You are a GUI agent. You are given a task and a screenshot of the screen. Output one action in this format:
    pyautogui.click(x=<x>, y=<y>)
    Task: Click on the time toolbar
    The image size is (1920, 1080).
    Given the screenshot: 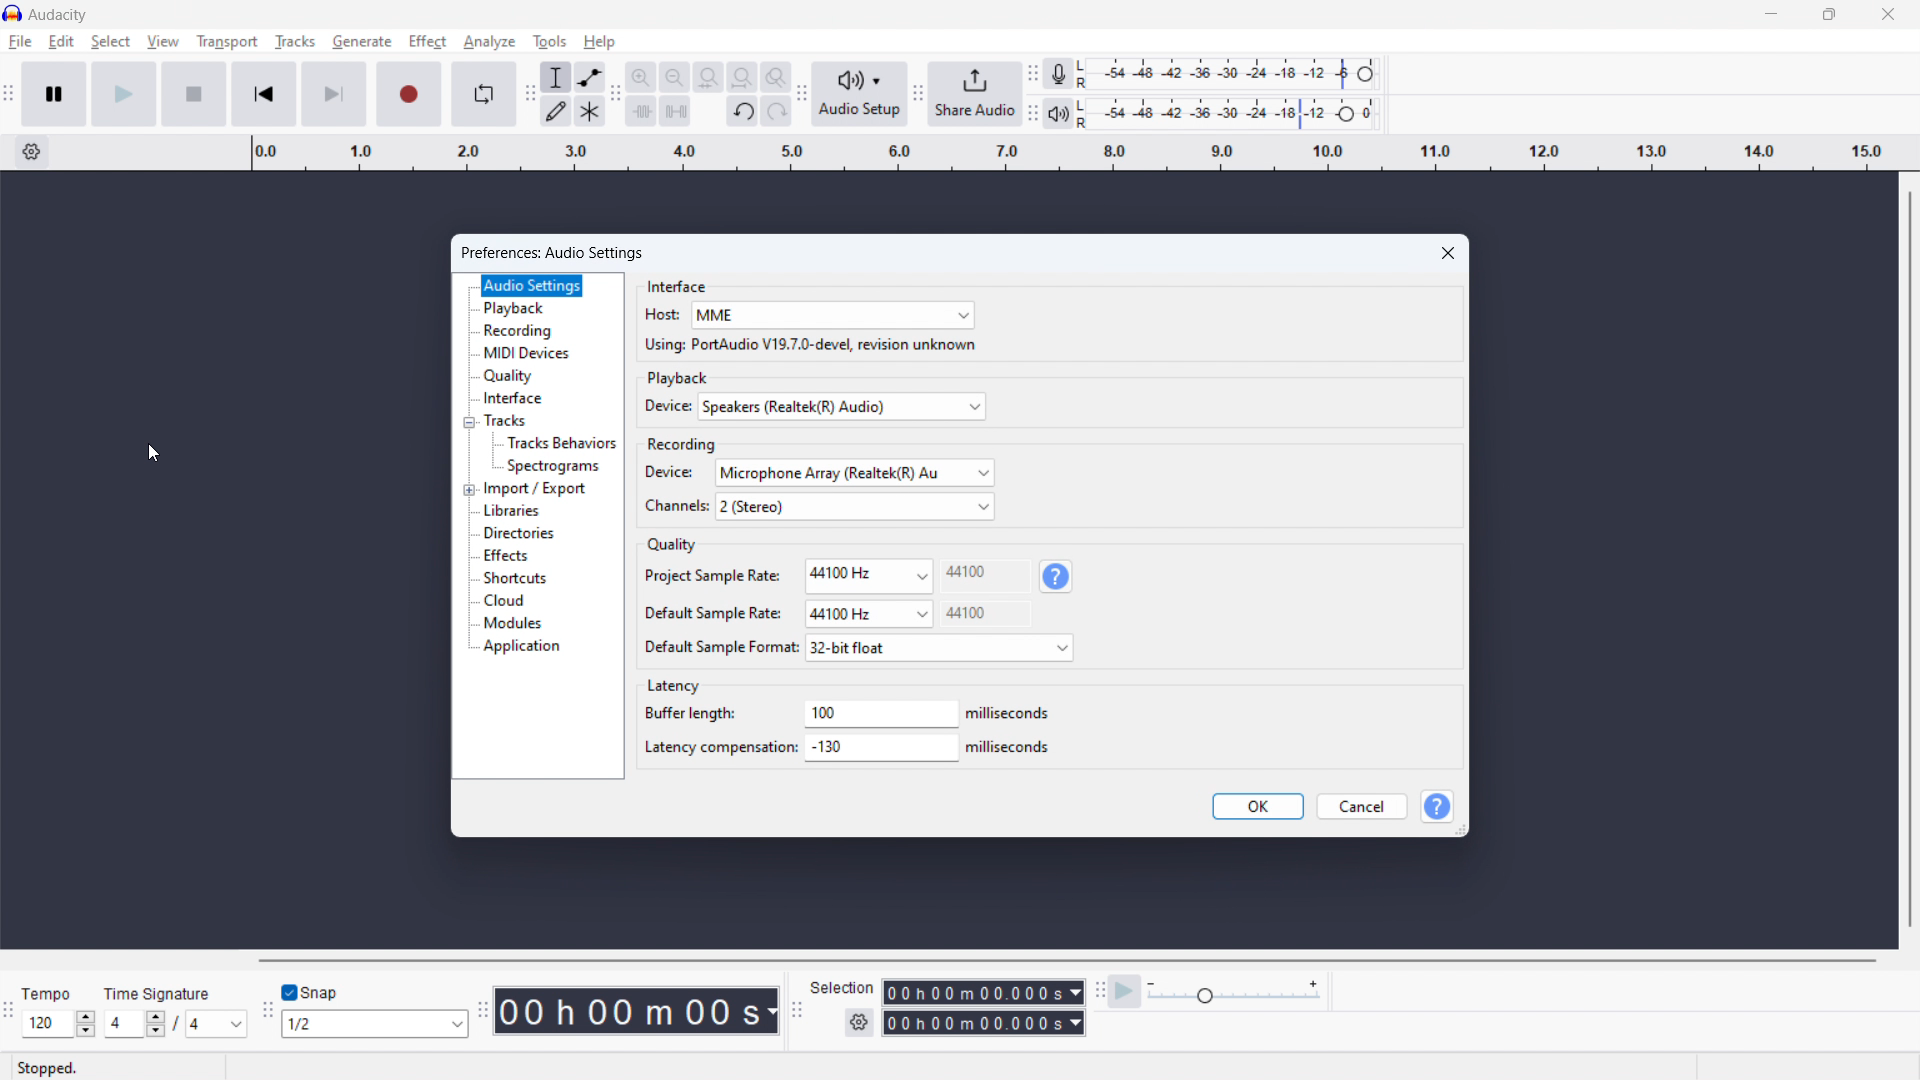 What is the action you would take?
    pyautogui.click(x=483, y=1012)
    